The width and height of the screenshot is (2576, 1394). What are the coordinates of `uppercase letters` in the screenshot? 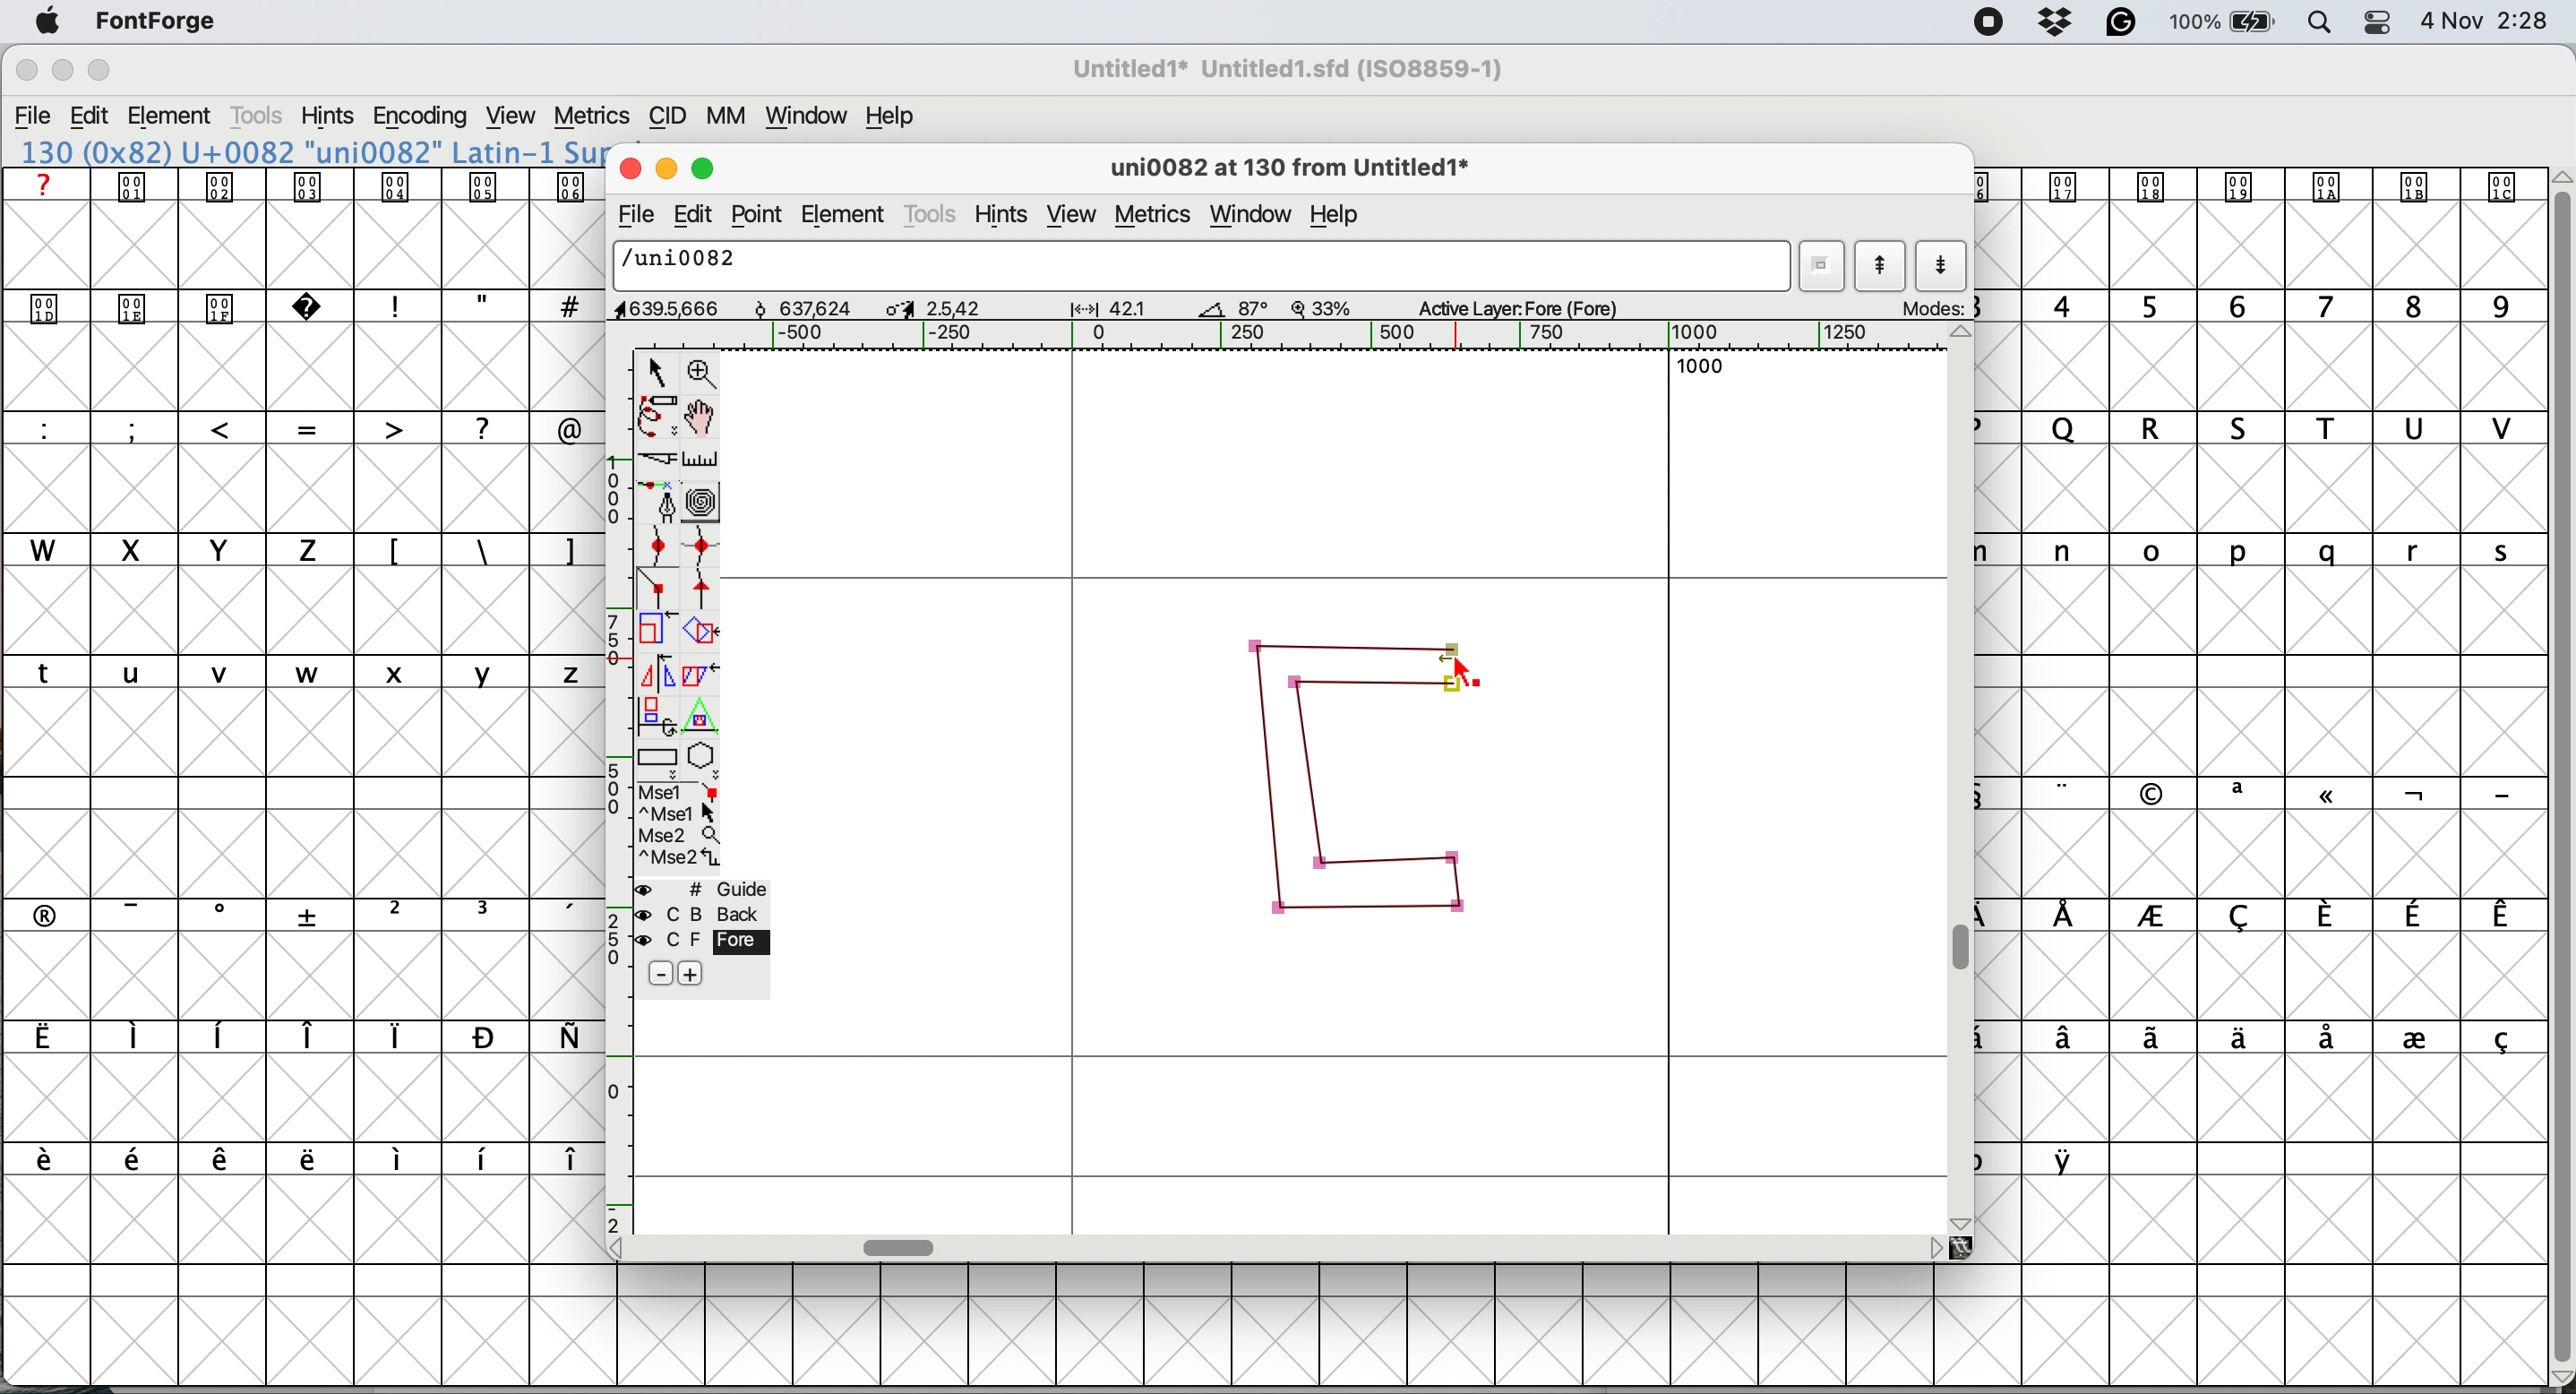 It's located at (176, 549).